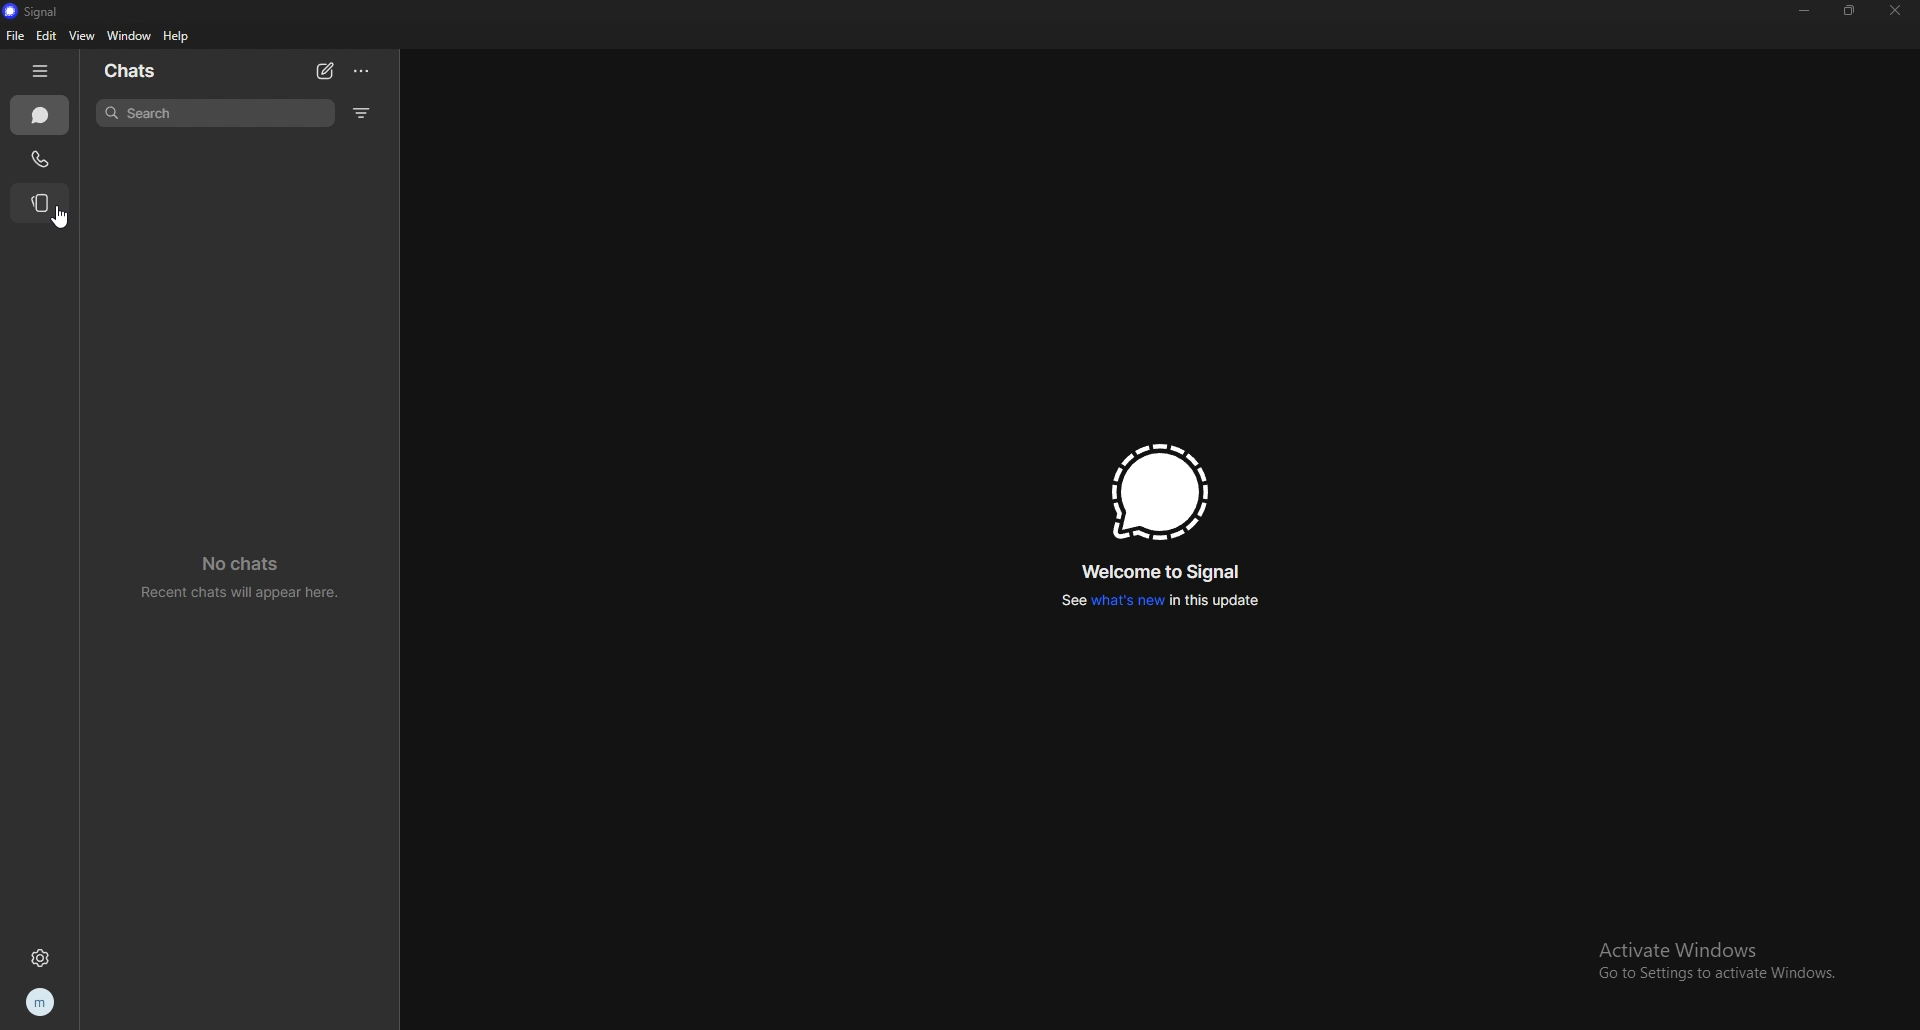  Describe the element at coordinates (127, 35) in the screenshot. I see `window` at that location.